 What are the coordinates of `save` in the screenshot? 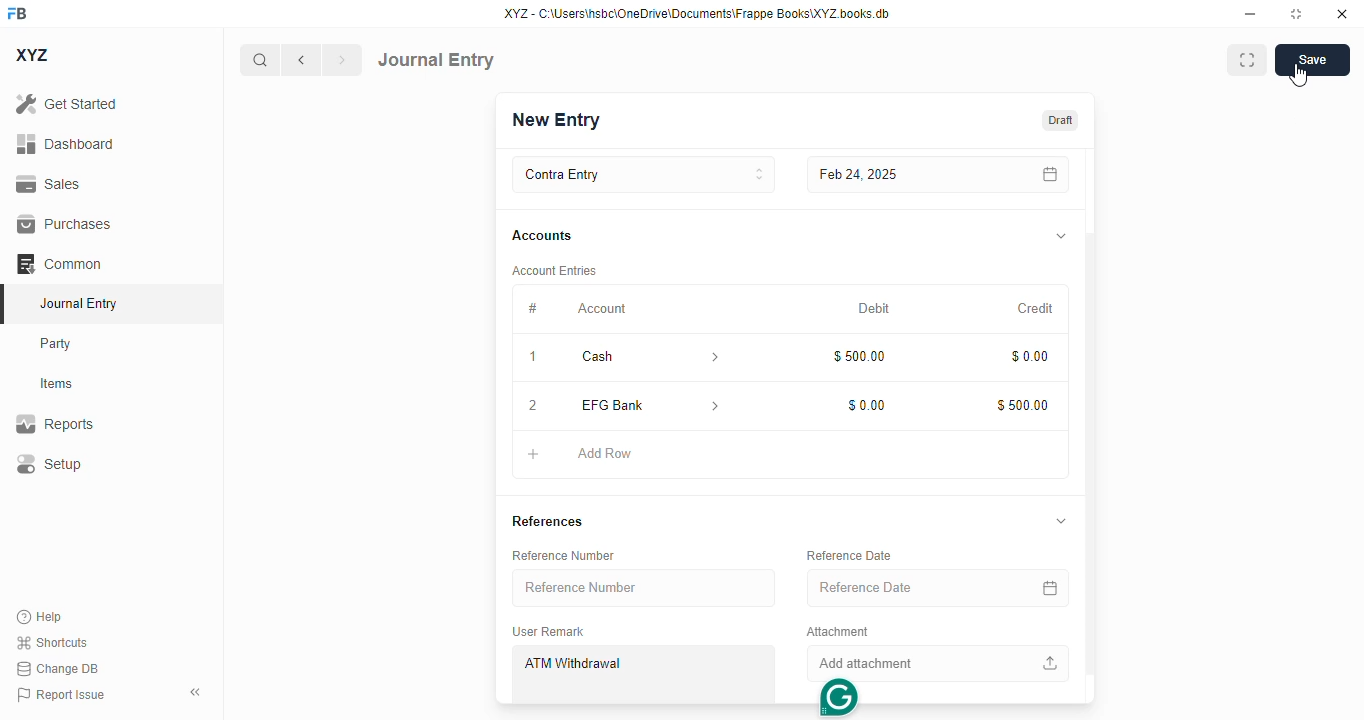 It's located at (1312, 60).